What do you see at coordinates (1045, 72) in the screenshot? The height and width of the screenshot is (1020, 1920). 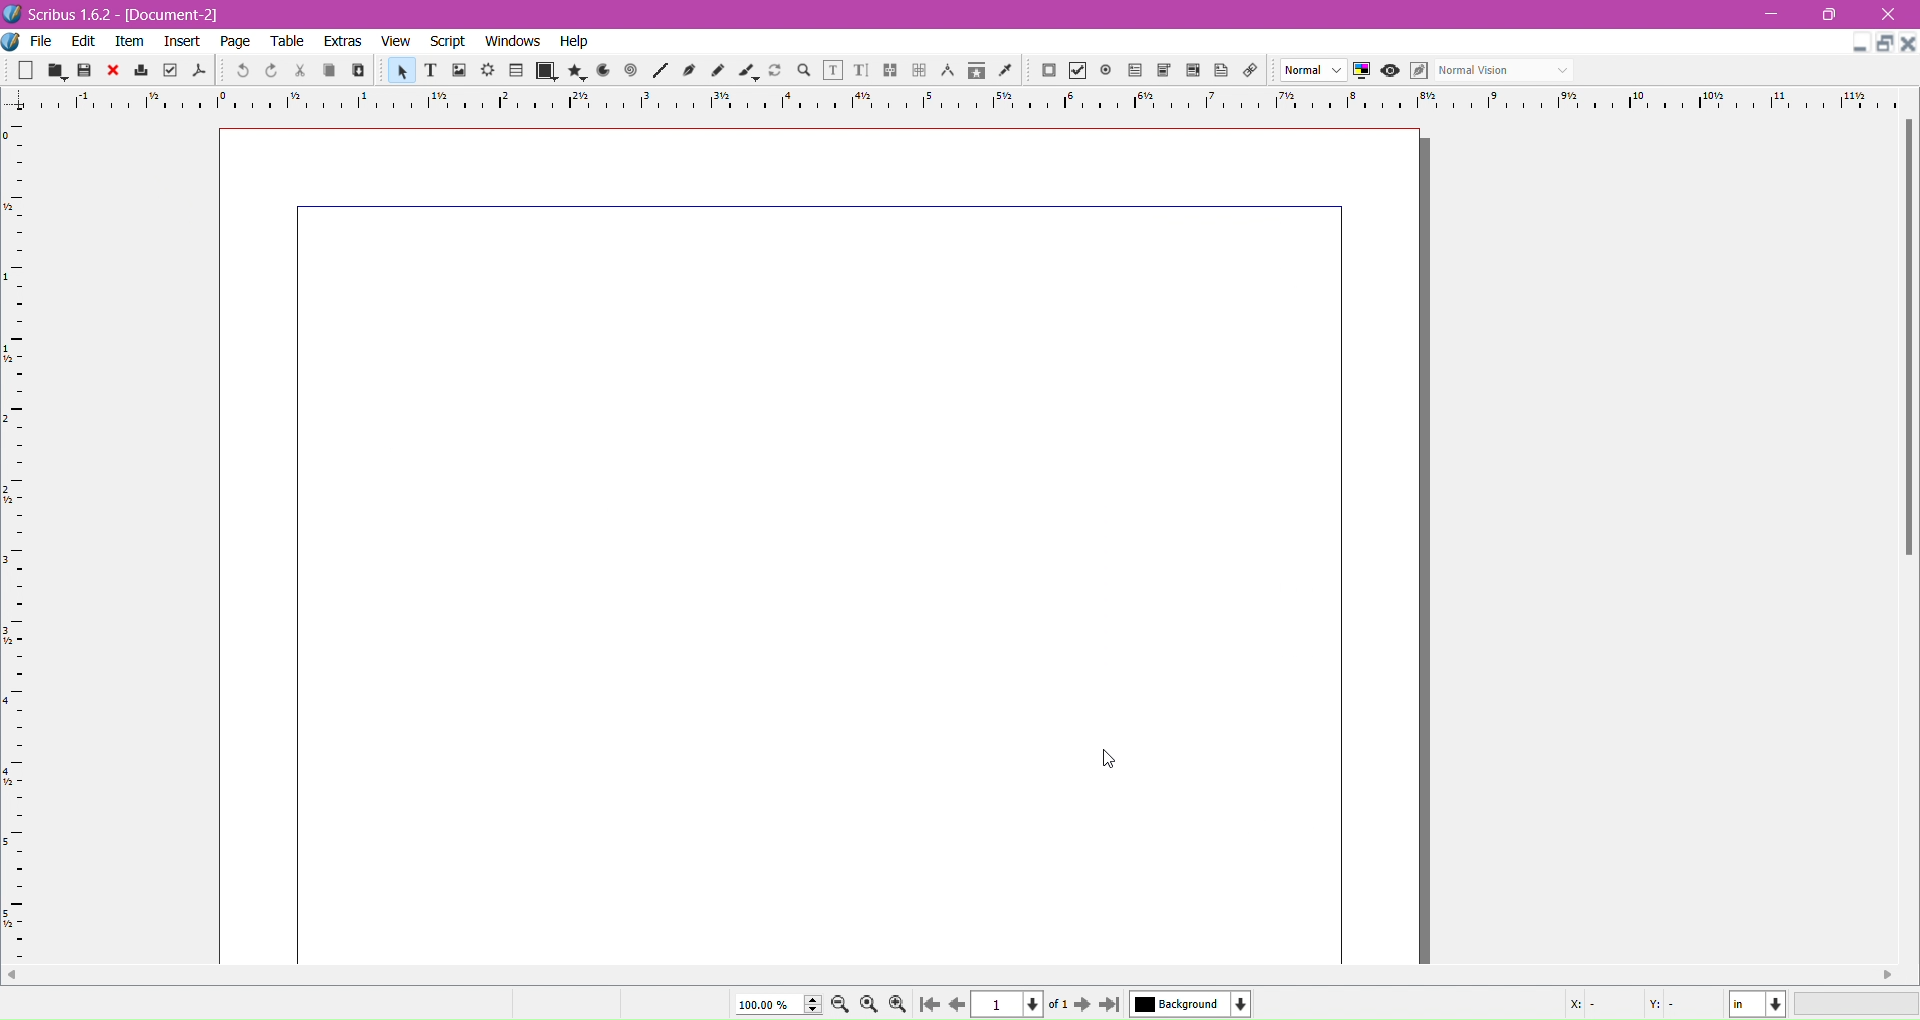 I see `icon` at bounding box center [1045, 72].